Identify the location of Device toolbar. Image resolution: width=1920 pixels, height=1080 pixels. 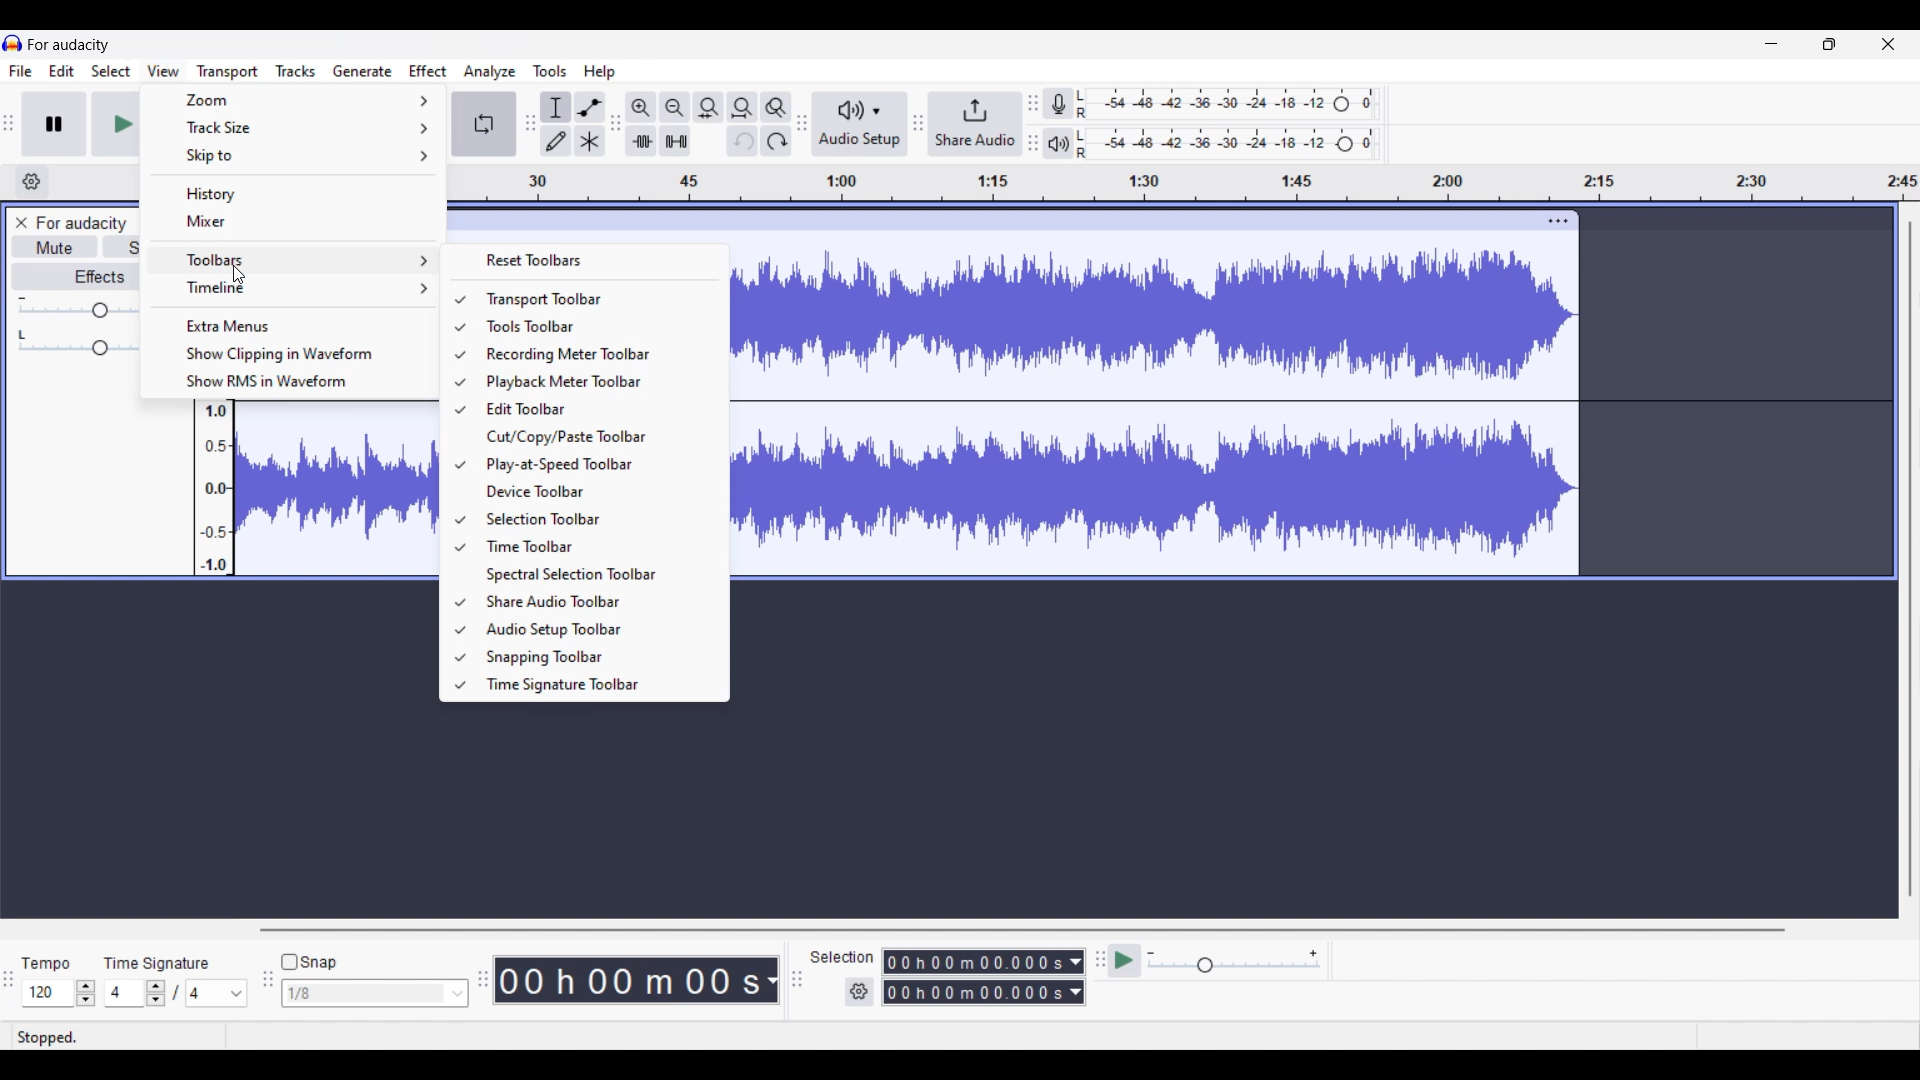
(596, 491).